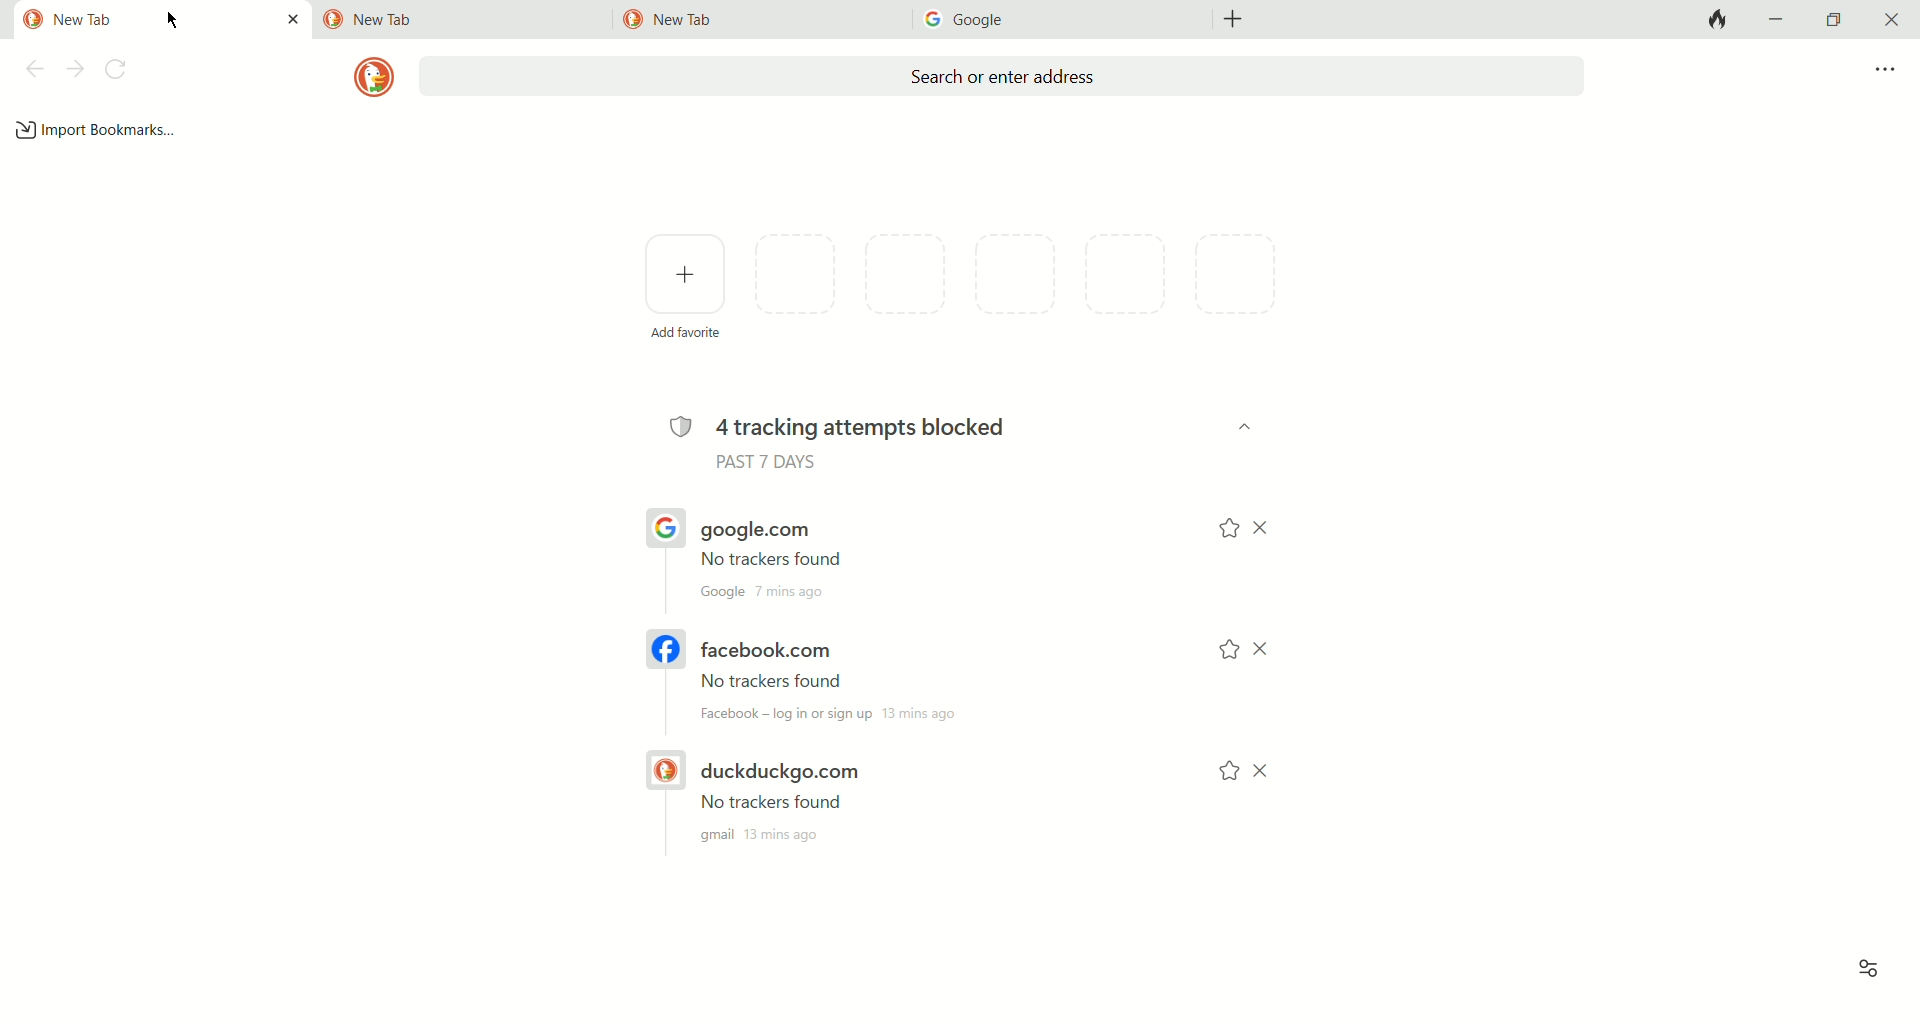 The width and height of the screenshot is (1920, 1020). What do you see at coordinates (787, 555) in the screenshot?
I see `google.co link` at bounding box center [787, 555].